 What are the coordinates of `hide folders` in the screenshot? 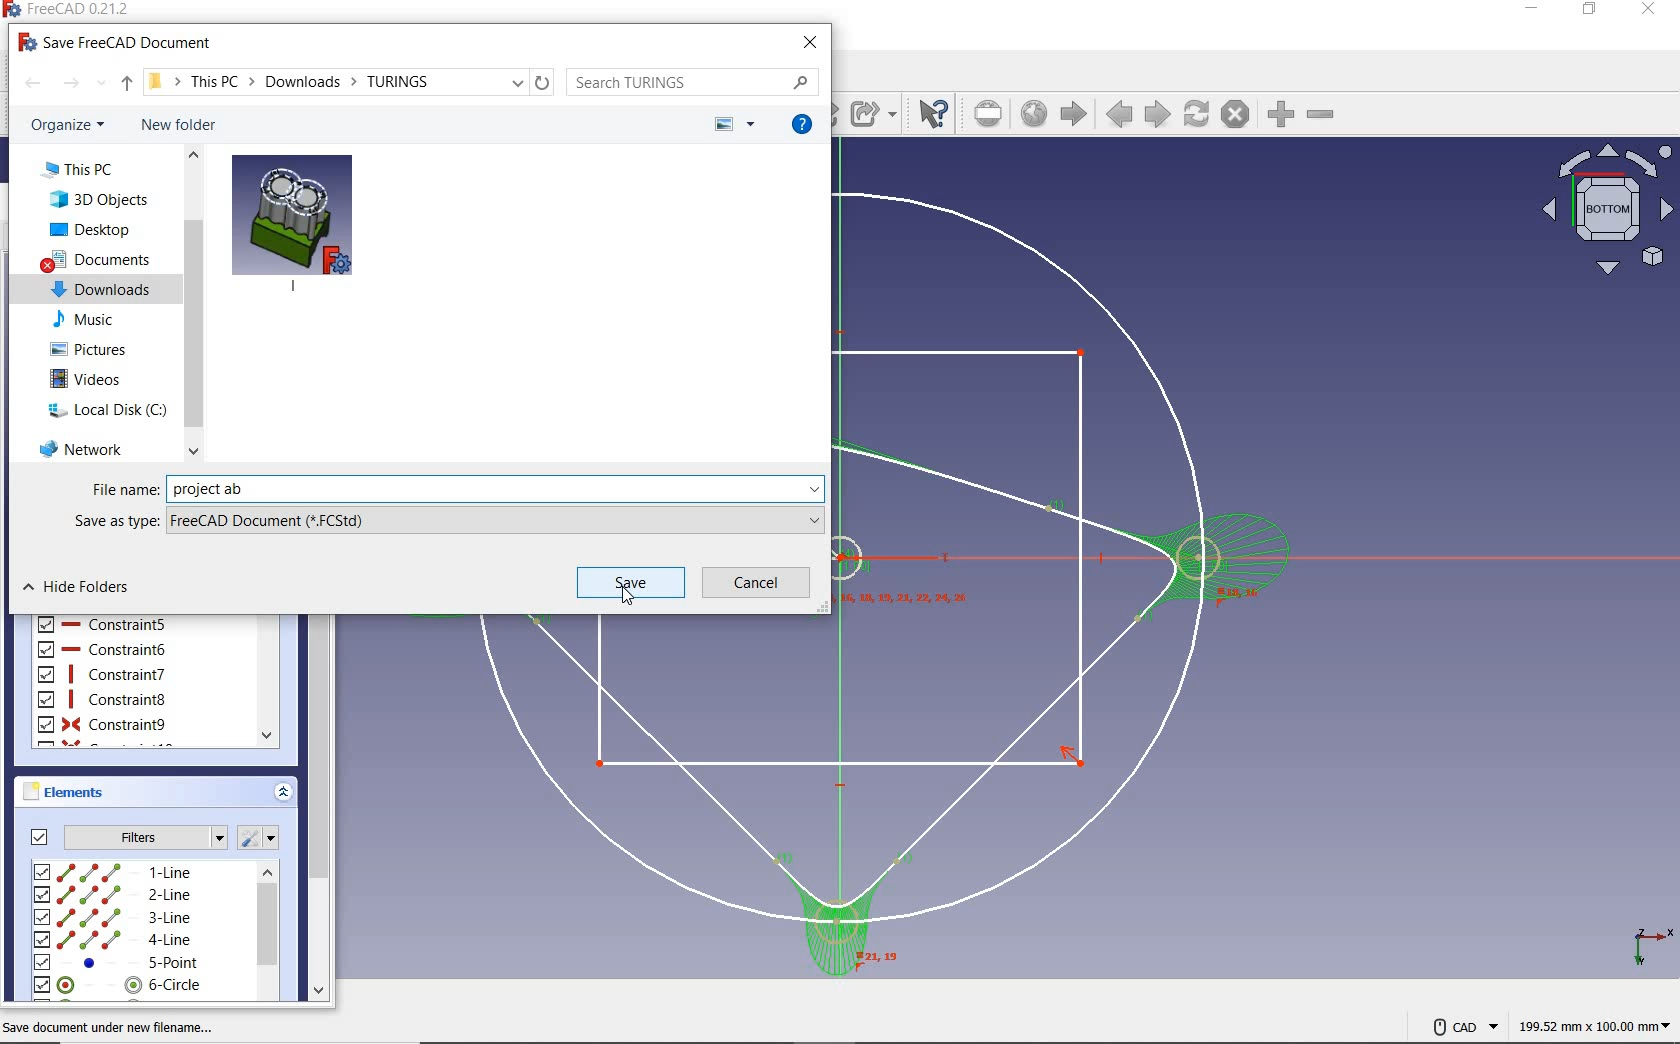 It's located at (77, 586).